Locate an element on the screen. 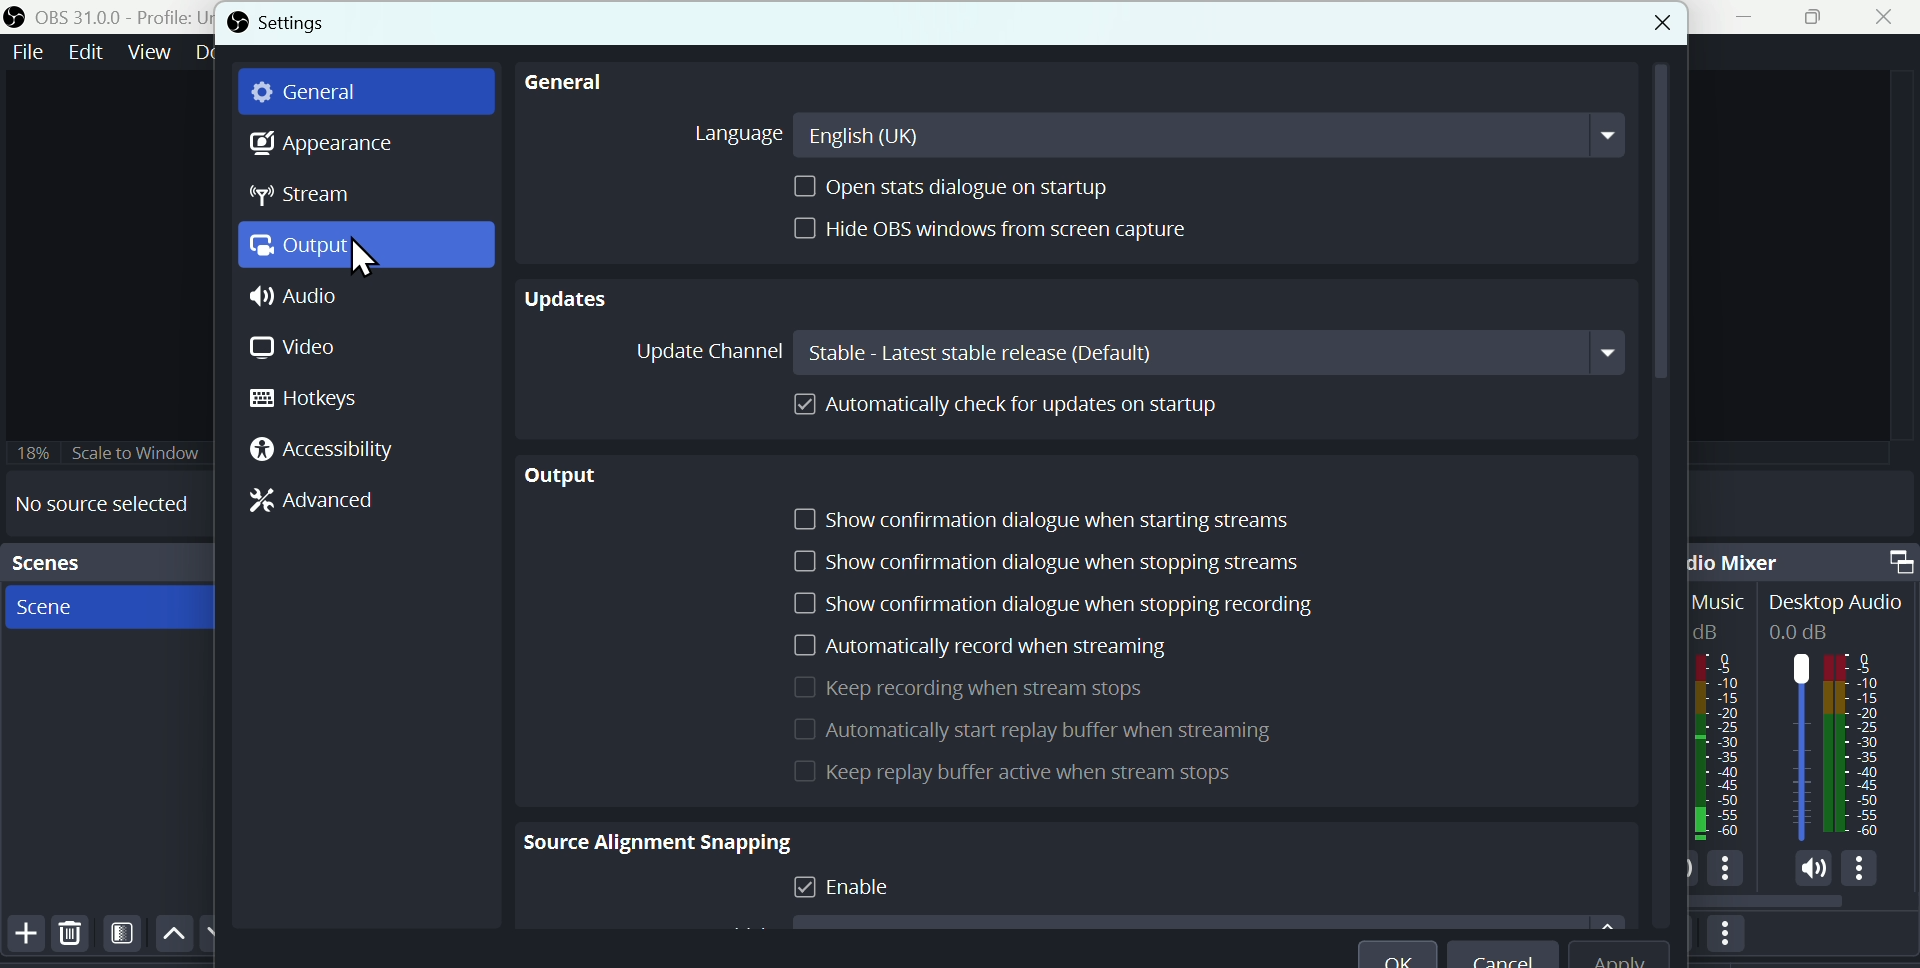 This screenshot has width=1920, height=968. Delete is located at coordinates (79, 941).